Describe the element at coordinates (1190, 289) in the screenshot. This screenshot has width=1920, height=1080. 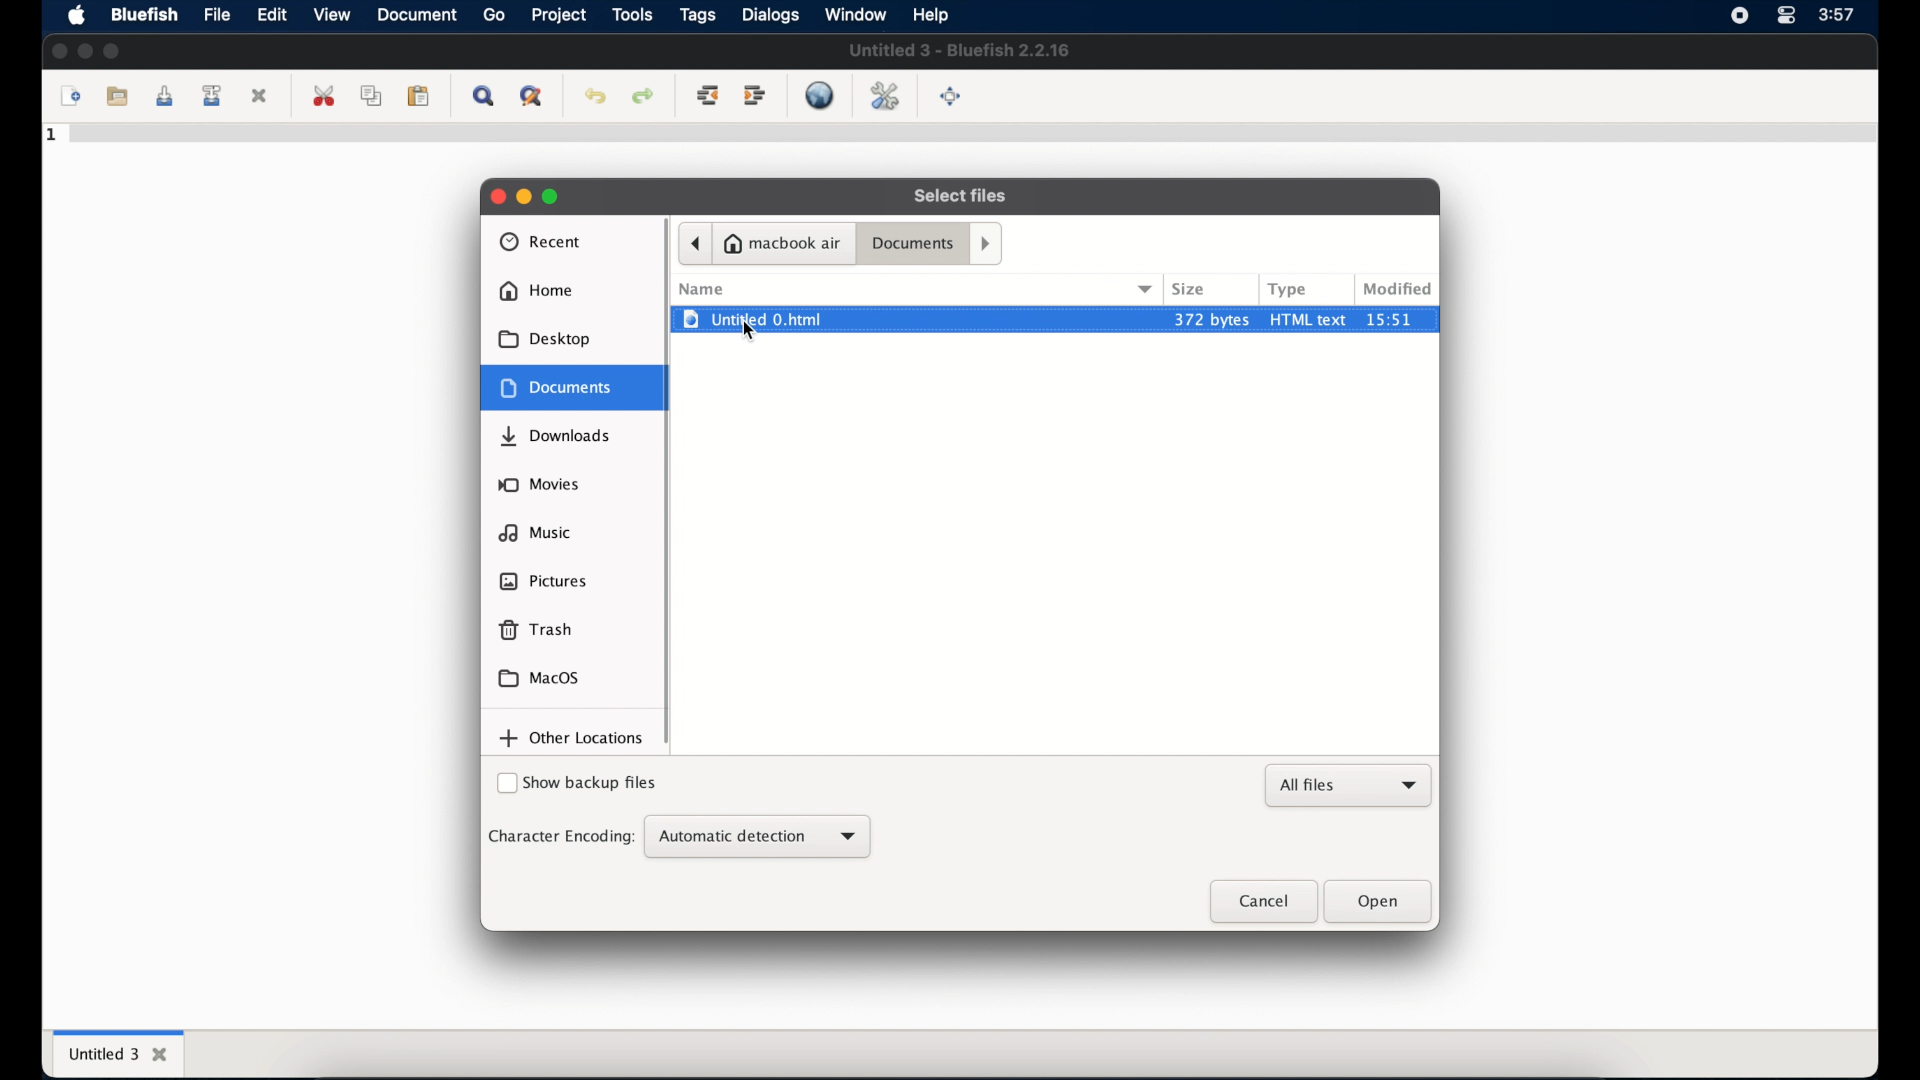
I see `size` at that location.